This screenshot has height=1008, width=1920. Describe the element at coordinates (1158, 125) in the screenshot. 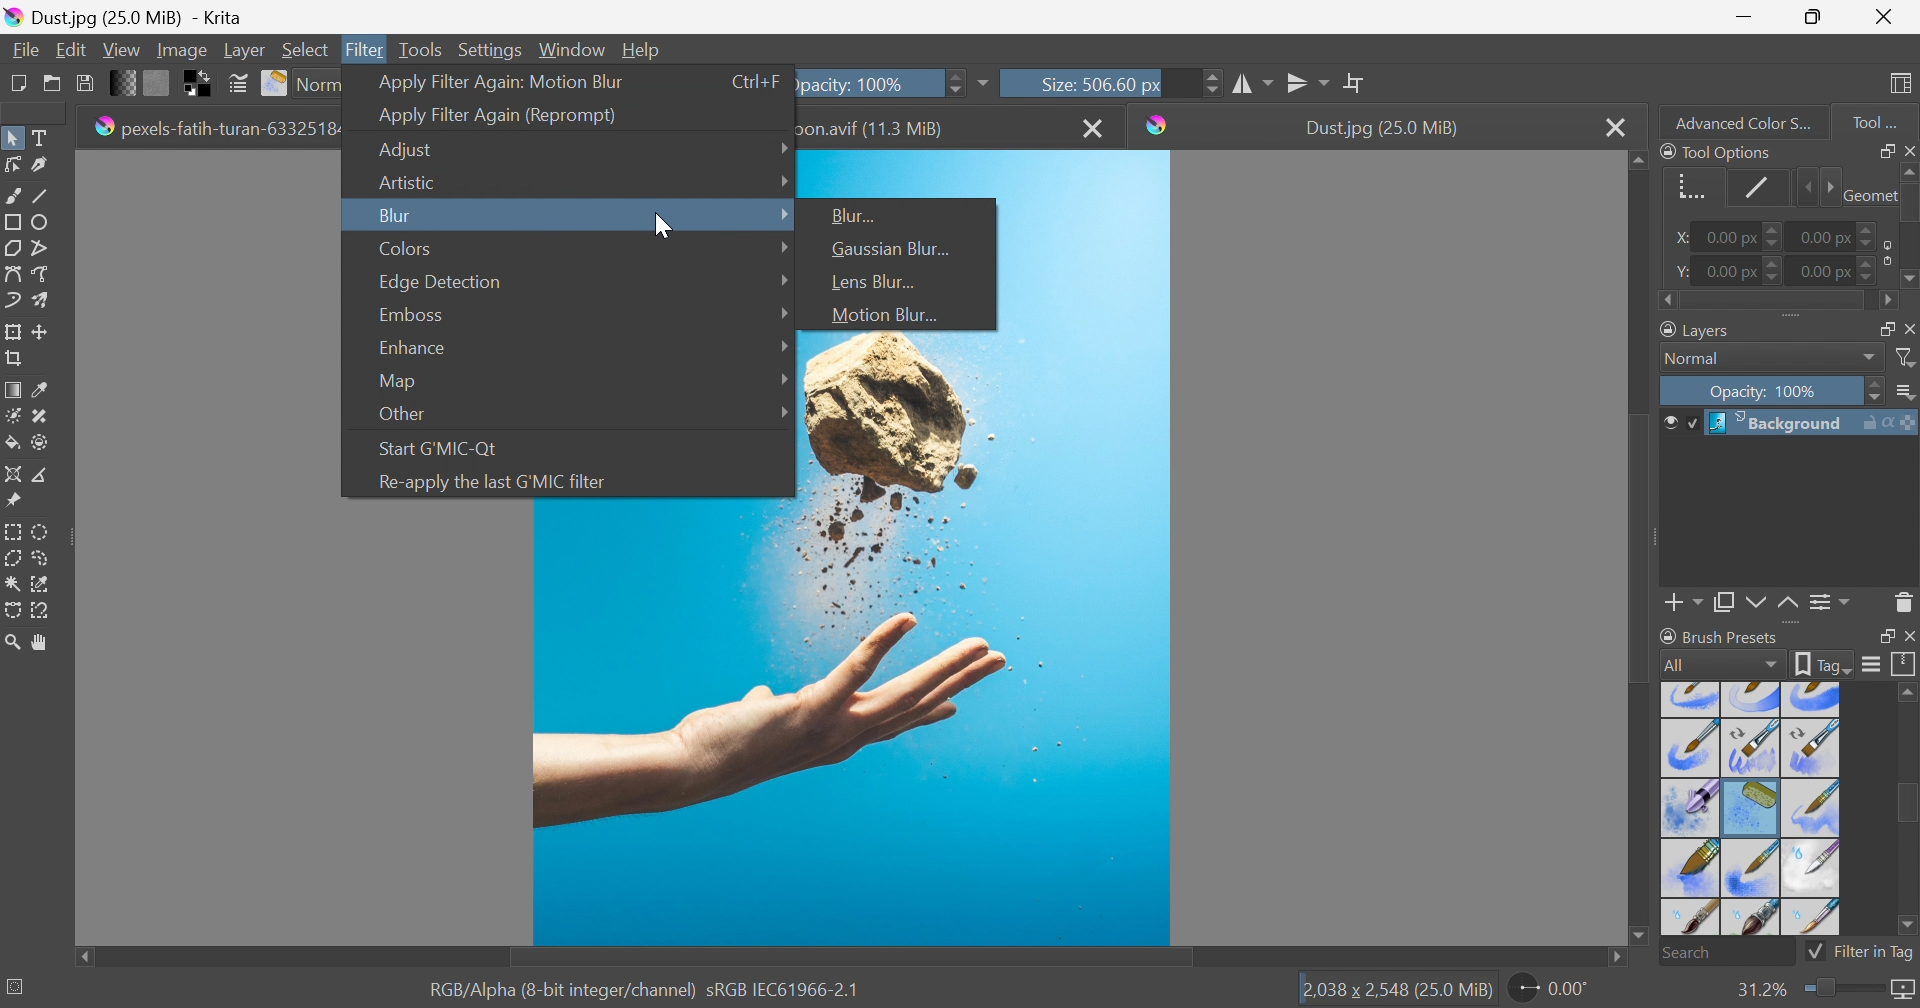

I see `Krita logo` at that location.